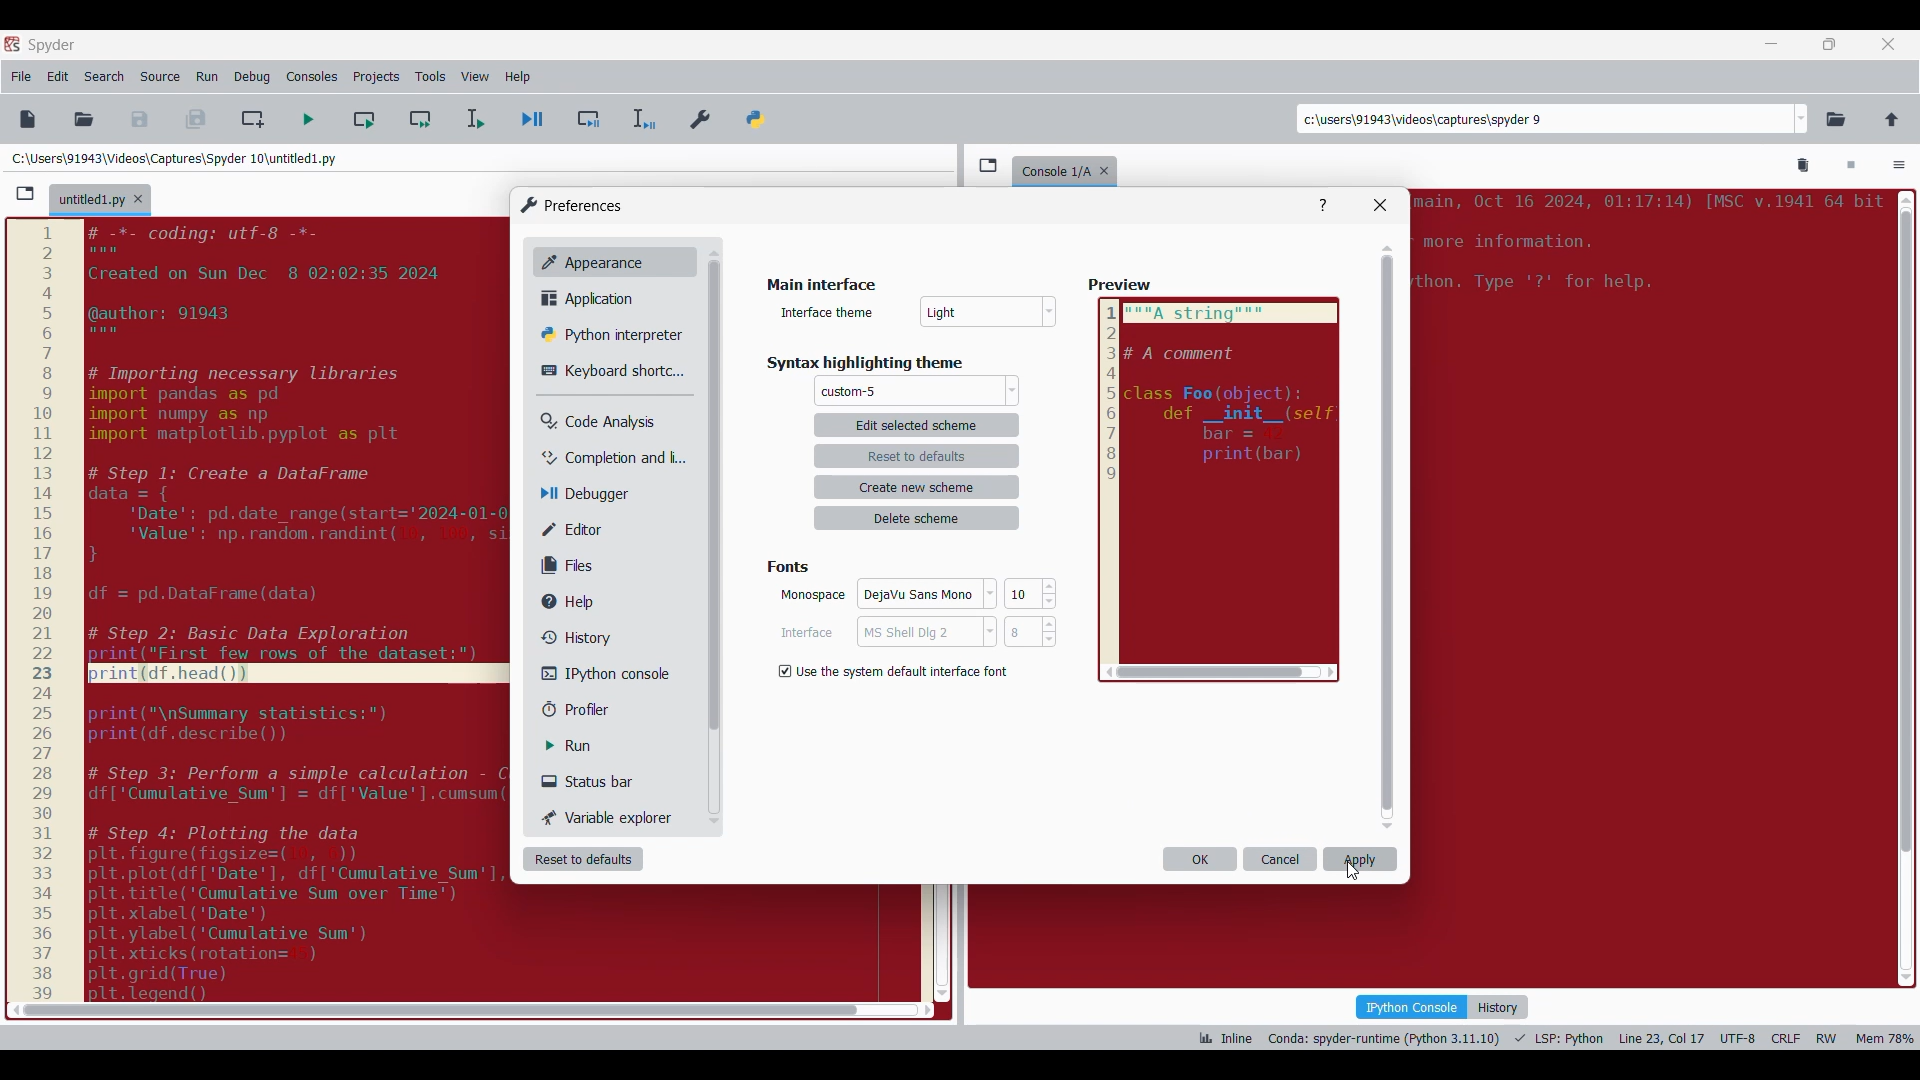  Describe the element at coordinates (609, 817) in the screenshot. I see `Variable explorer` at that location.